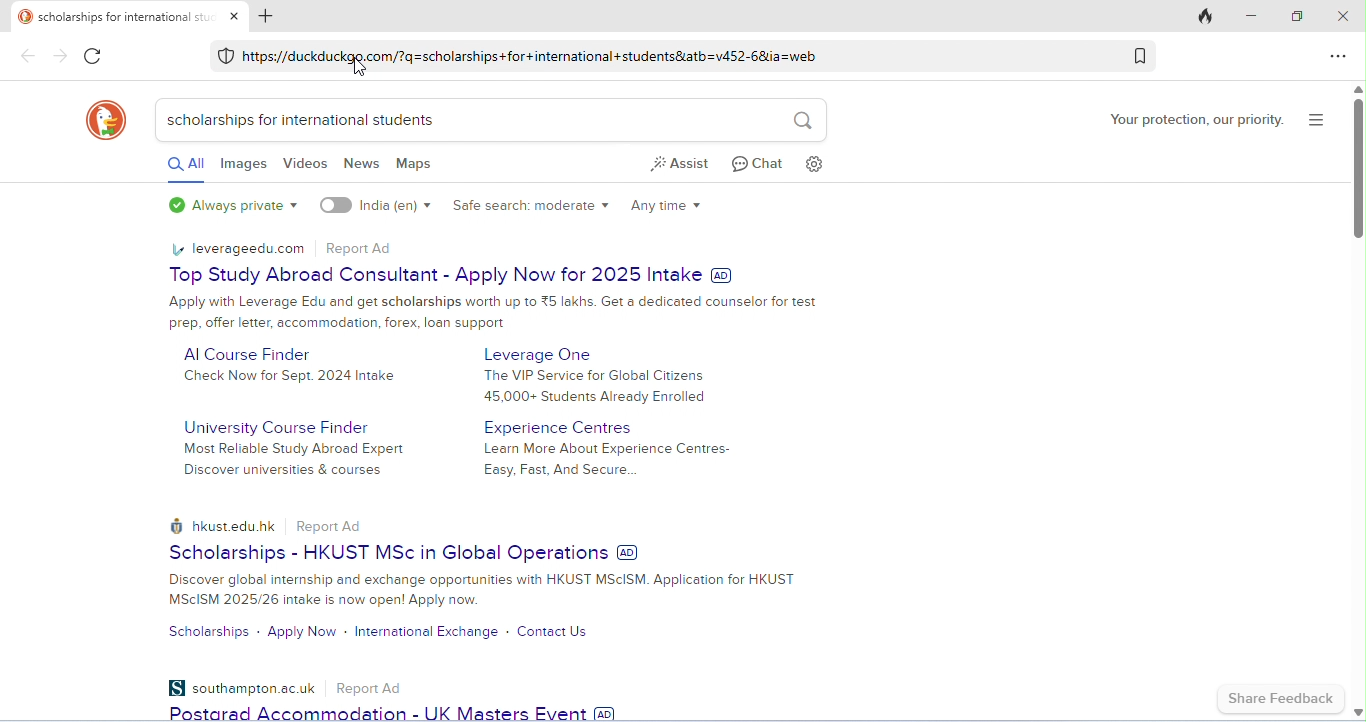  Describe the element at coordinates (223, 525) in the screenshot. I see `hkust.edu.hk` at that location.